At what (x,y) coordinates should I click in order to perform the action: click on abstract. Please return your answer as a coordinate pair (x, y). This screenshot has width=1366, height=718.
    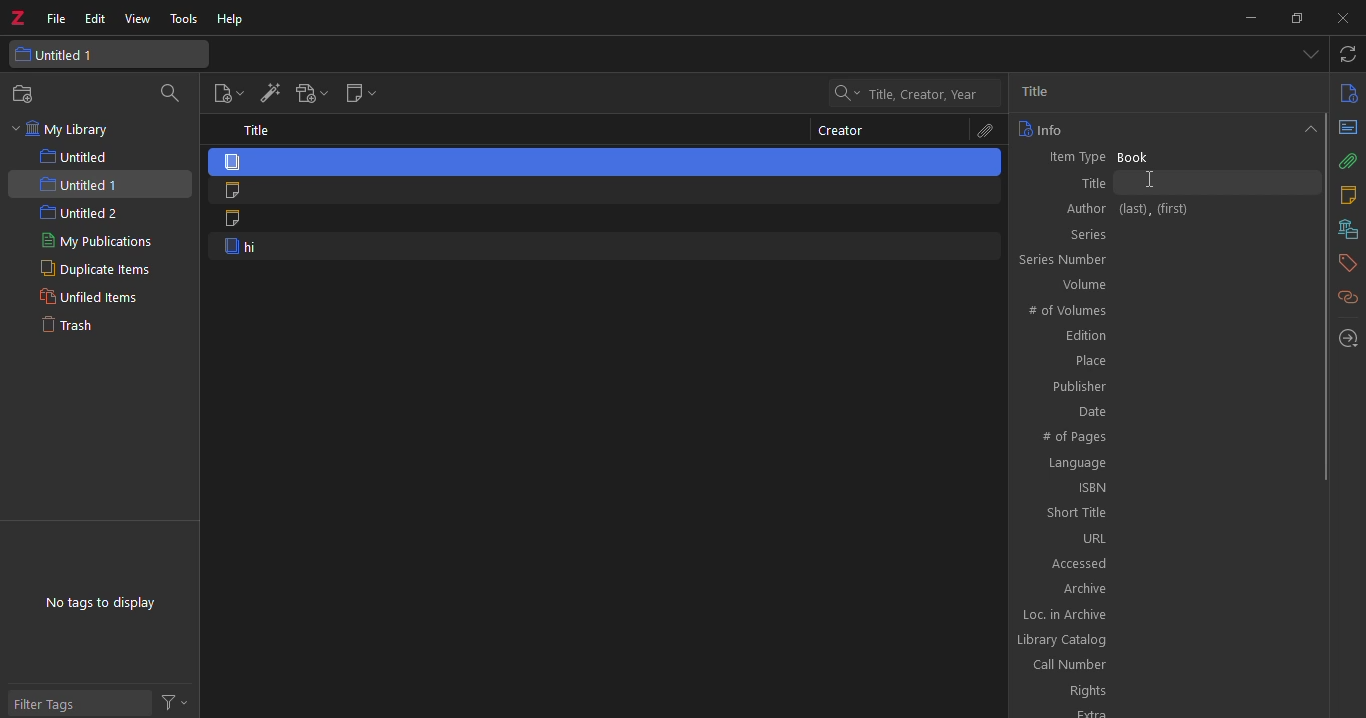
    Looking at the image, I should click on (1348, 127).